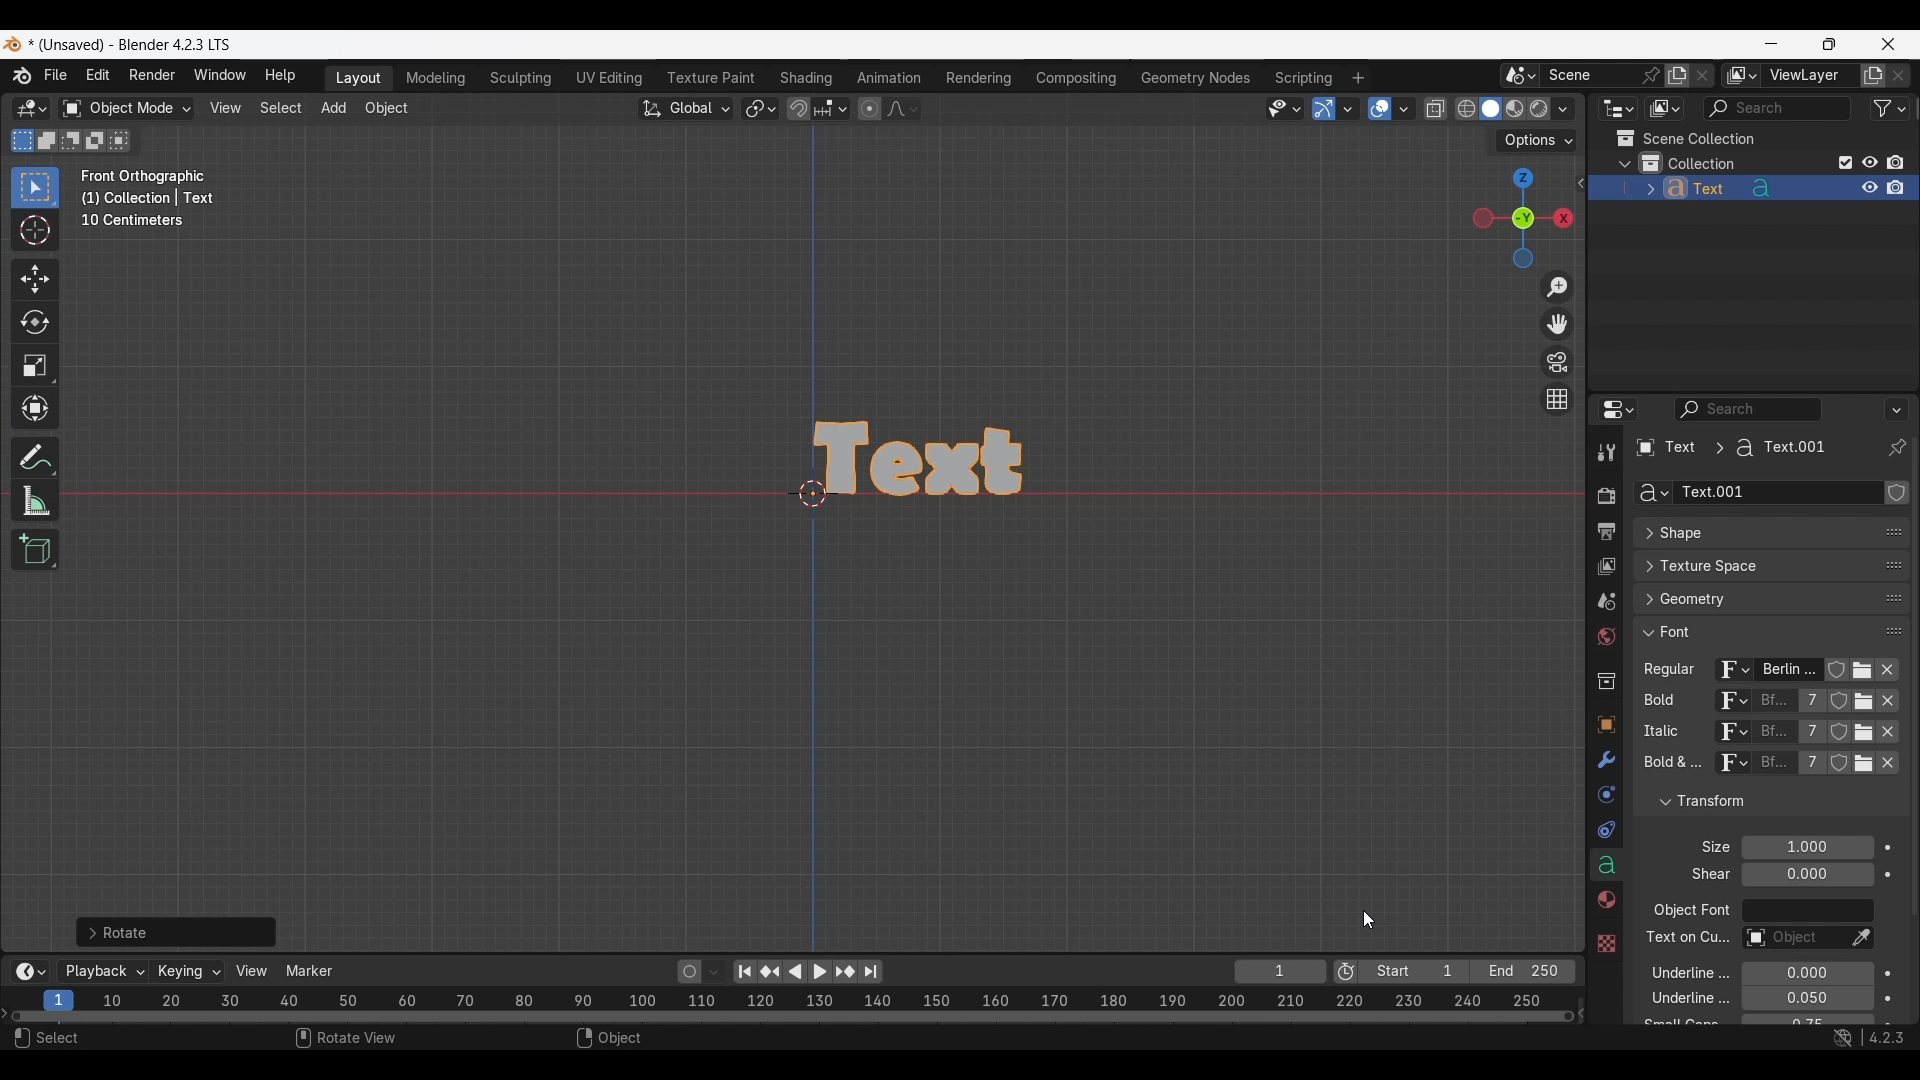 The image size is (1920, 1080). Describe the element at coordinates (36, 366) in the screenshot. I see `Scale` at that location.